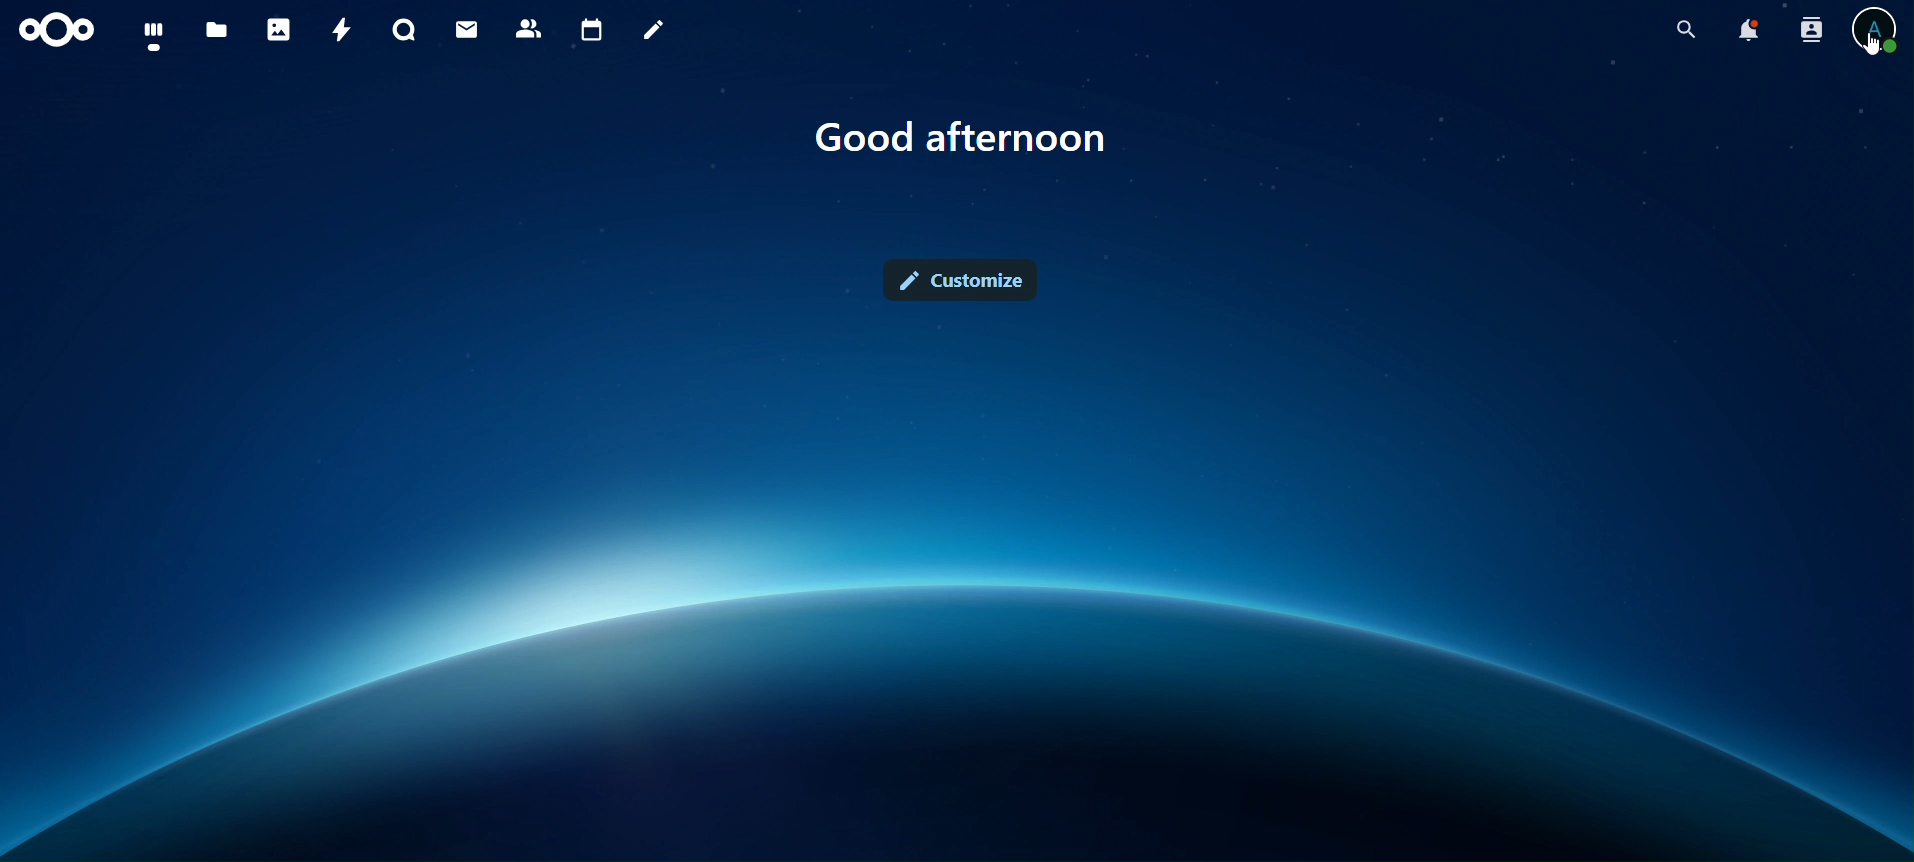 The width and height of the screenshot is (1914, 862). I want to click on customize, so click(958, 278).